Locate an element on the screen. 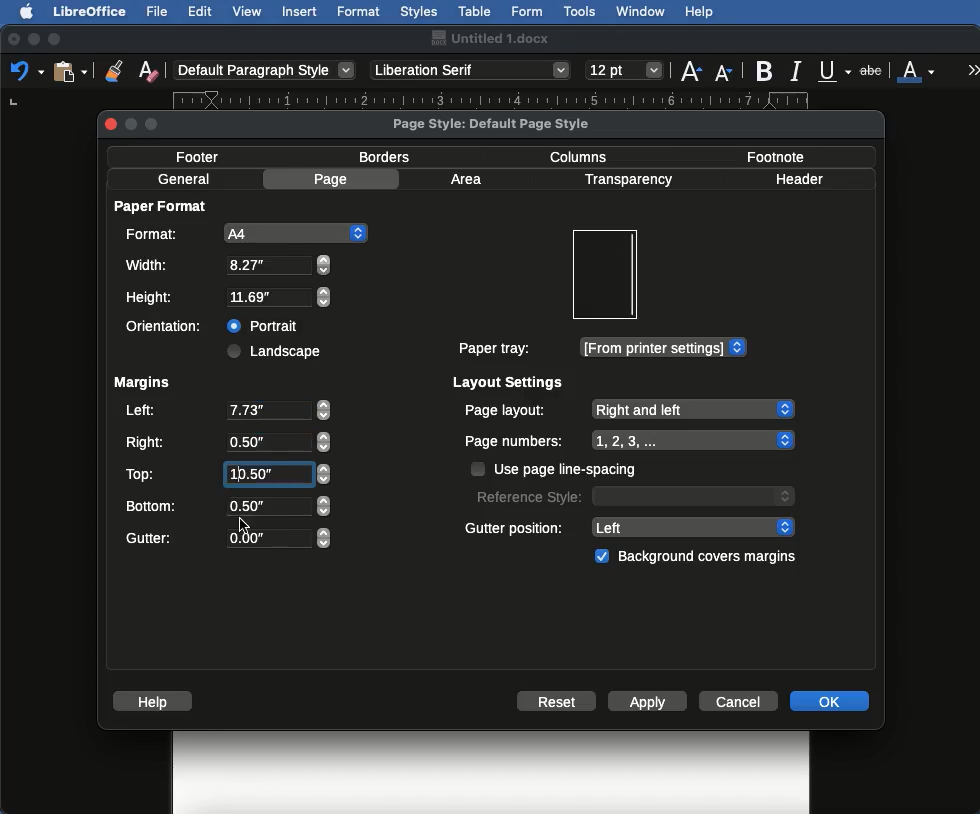 The image size is (980, 814).  is located at coordinates (243, 522).